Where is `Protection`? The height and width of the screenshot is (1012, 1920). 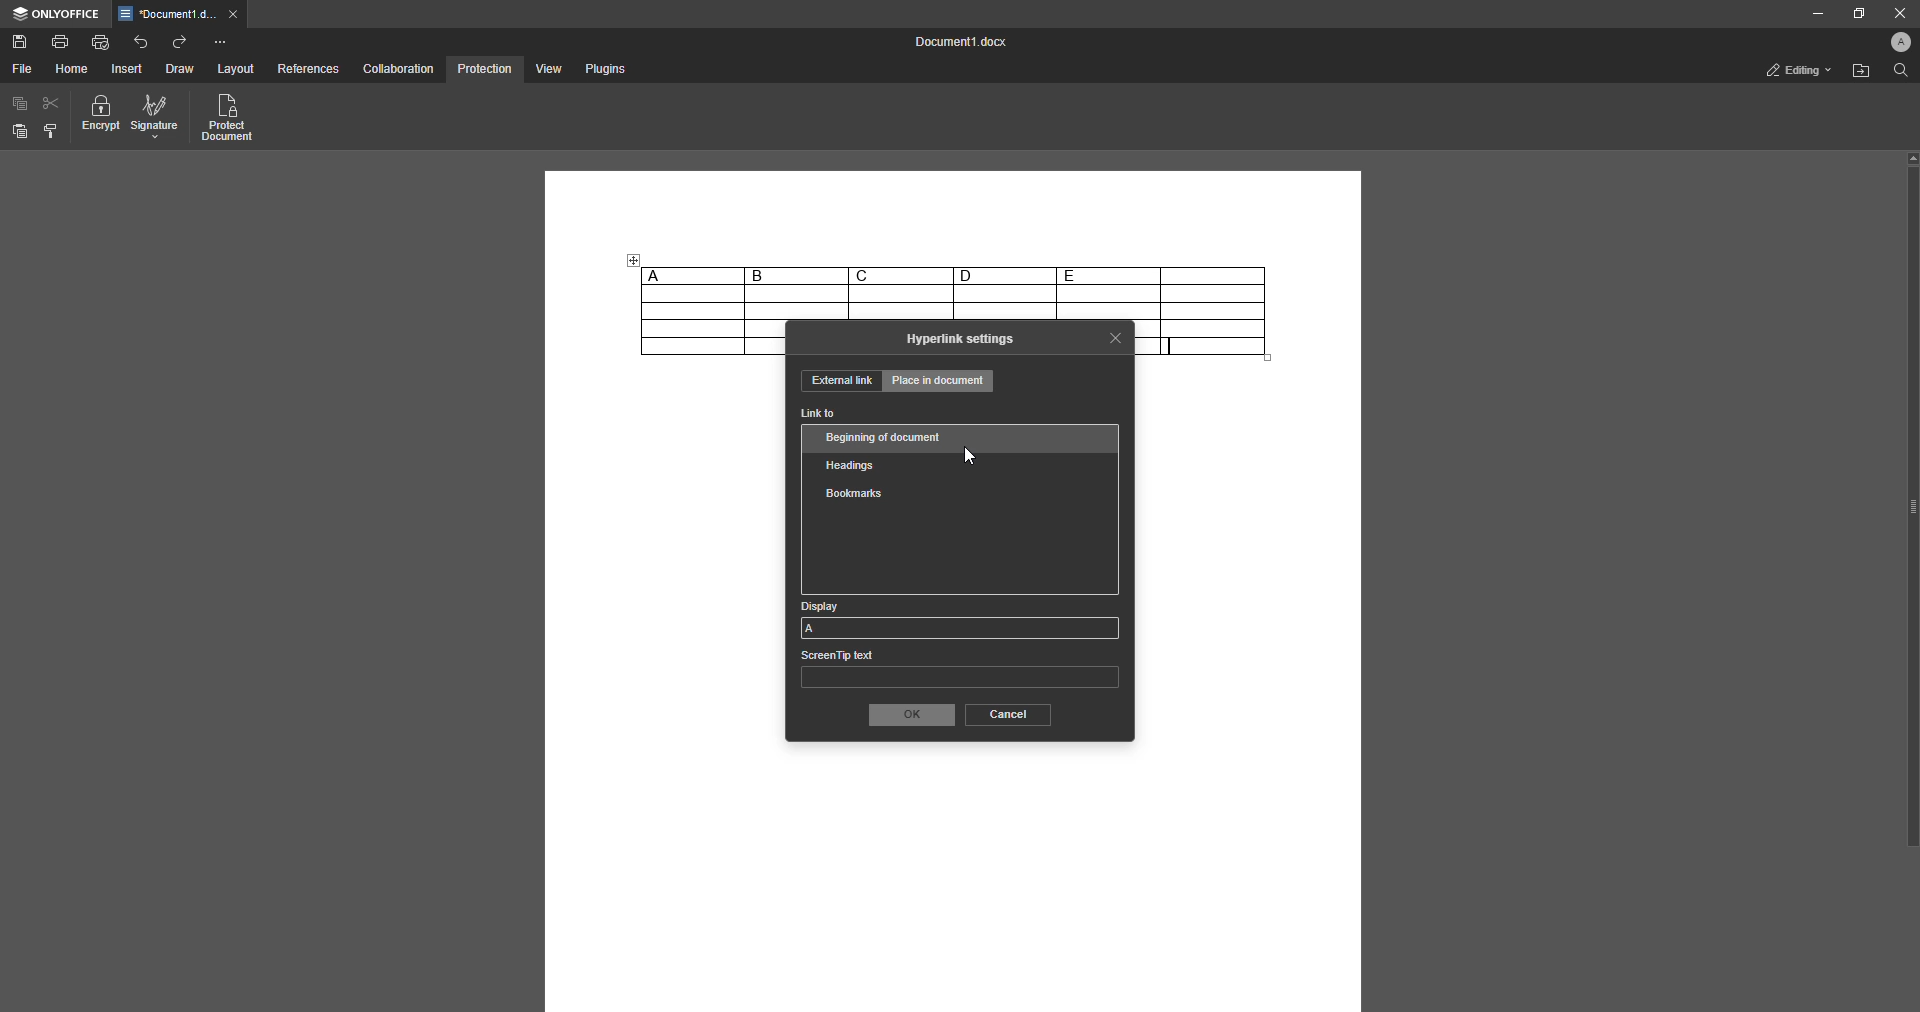
Protection is located at coordinates (484, 68).